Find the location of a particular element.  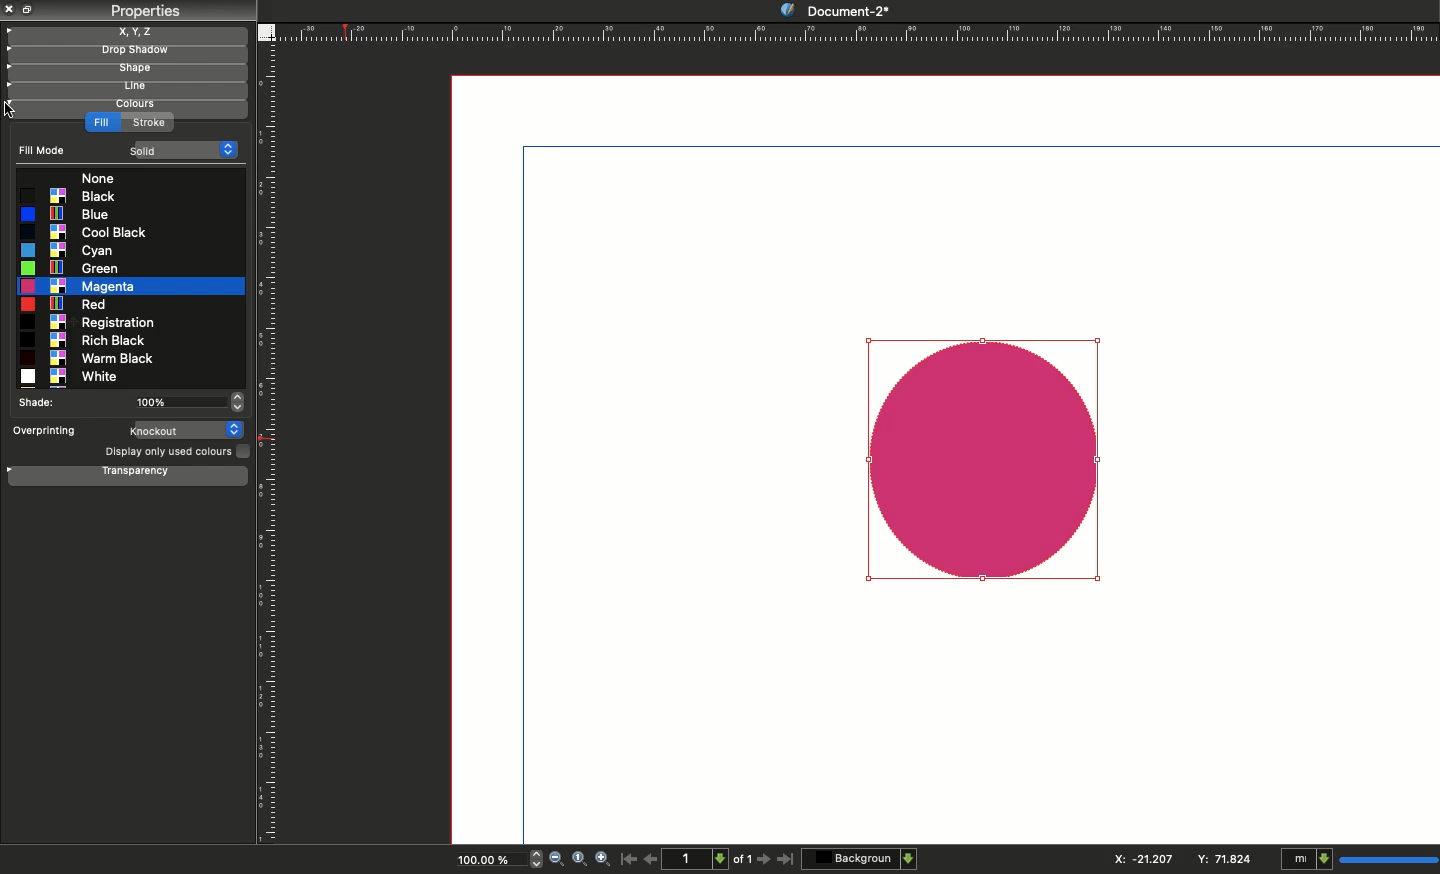

Zoom to is located at coordinates (579, 858).